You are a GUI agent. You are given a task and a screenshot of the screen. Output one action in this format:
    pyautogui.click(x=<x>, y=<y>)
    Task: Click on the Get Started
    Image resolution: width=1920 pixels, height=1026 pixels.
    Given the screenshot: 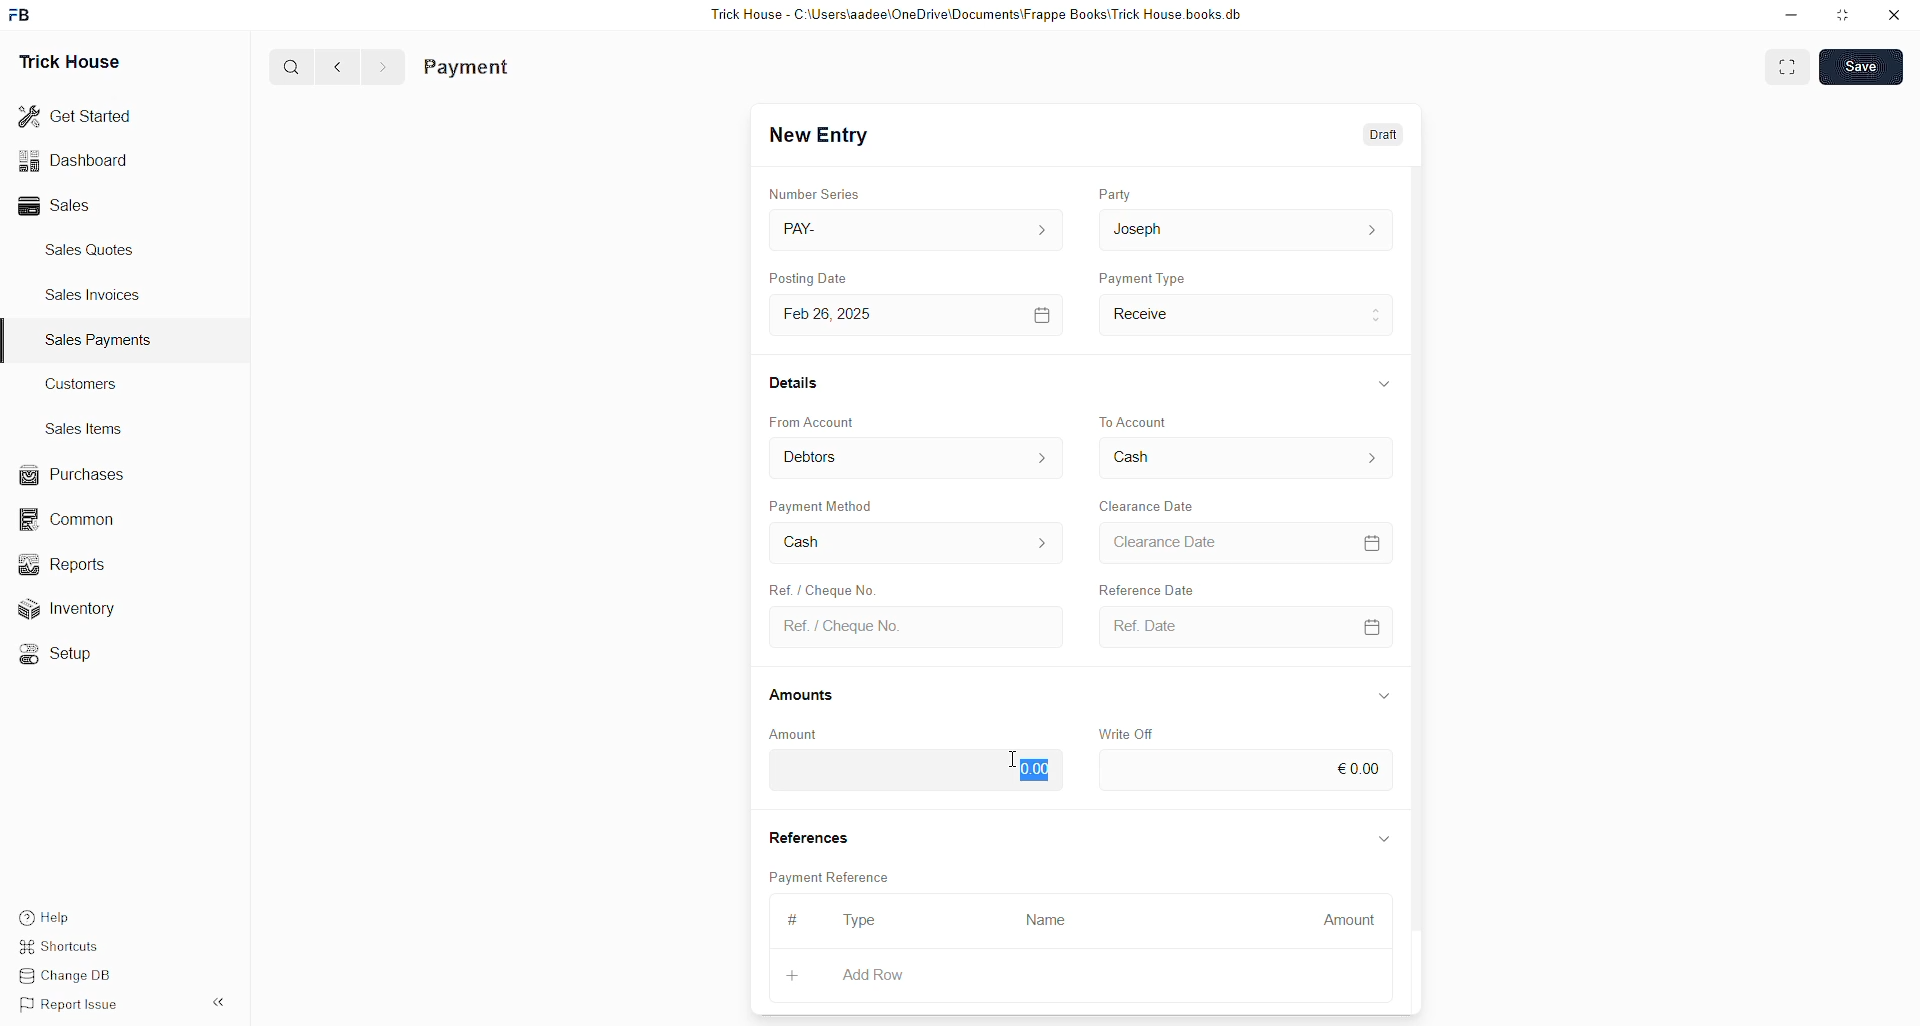 What is the action you would take?
    pyautogui.click(x=76, y=117)
    